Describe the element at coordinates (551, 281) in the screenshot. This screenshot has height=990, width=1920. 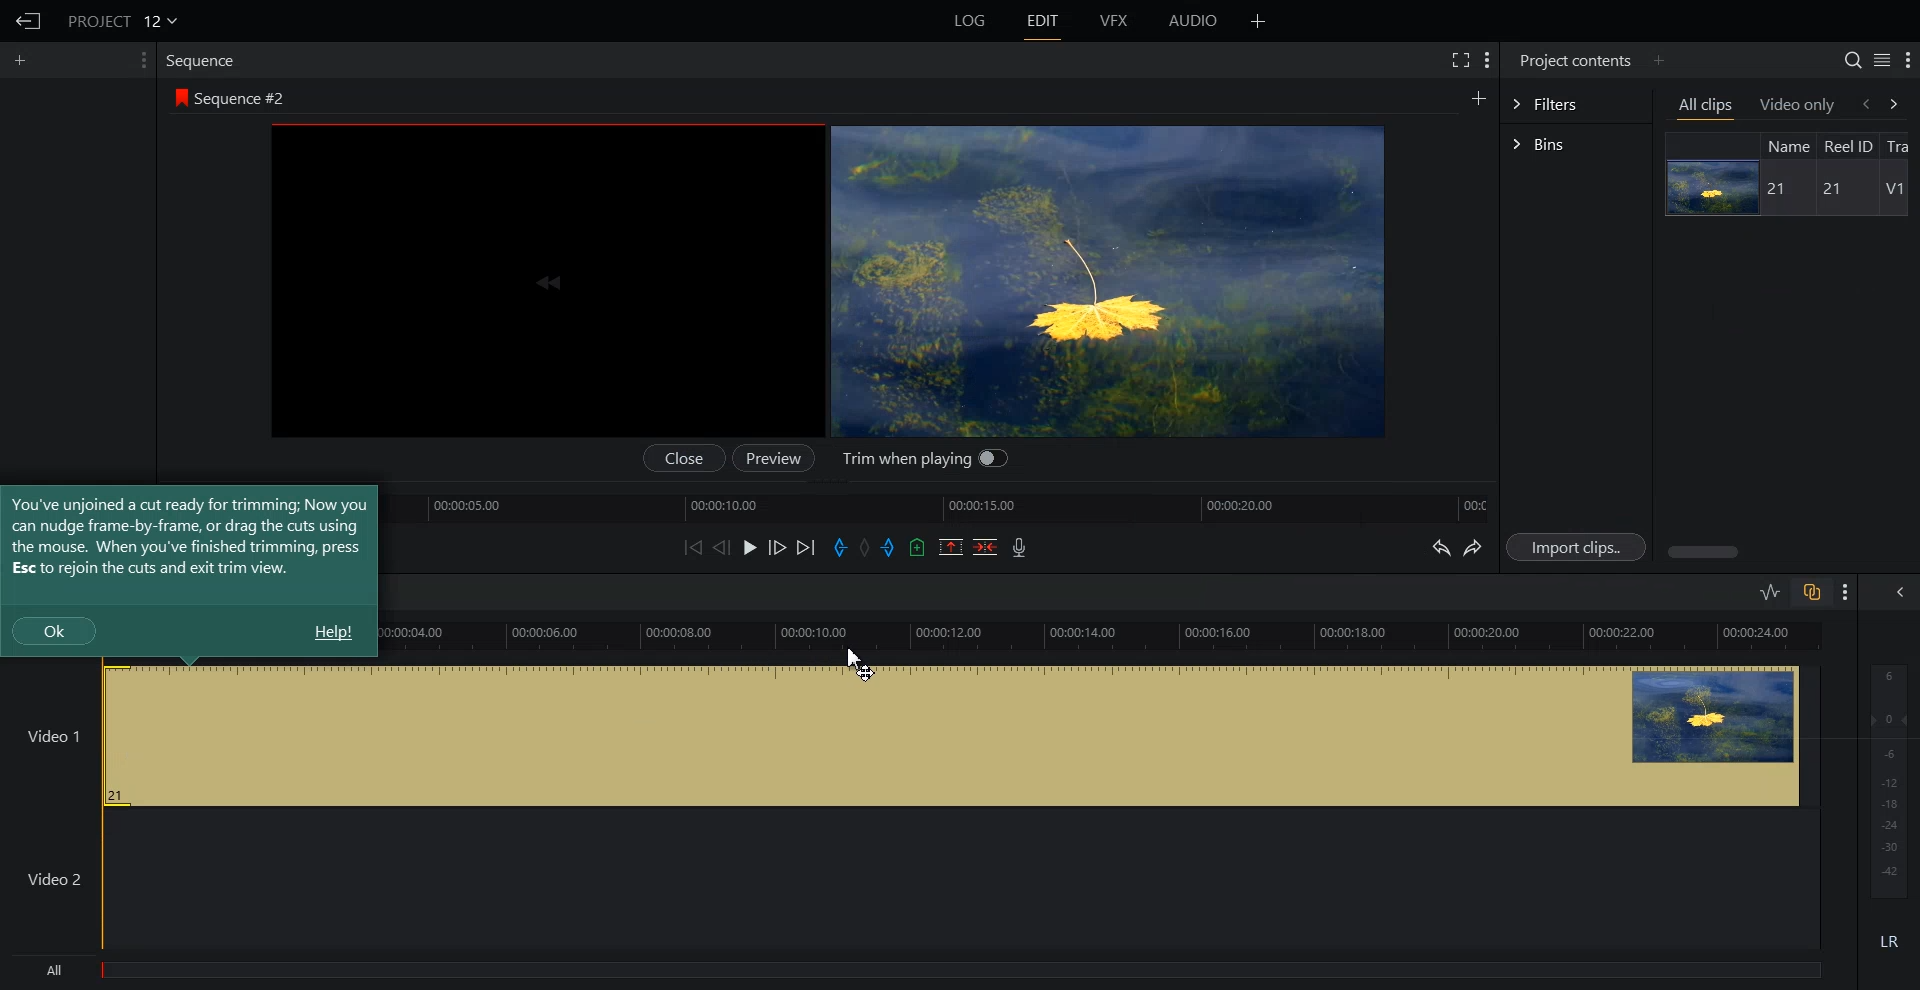
I see `File Preview` at that location.